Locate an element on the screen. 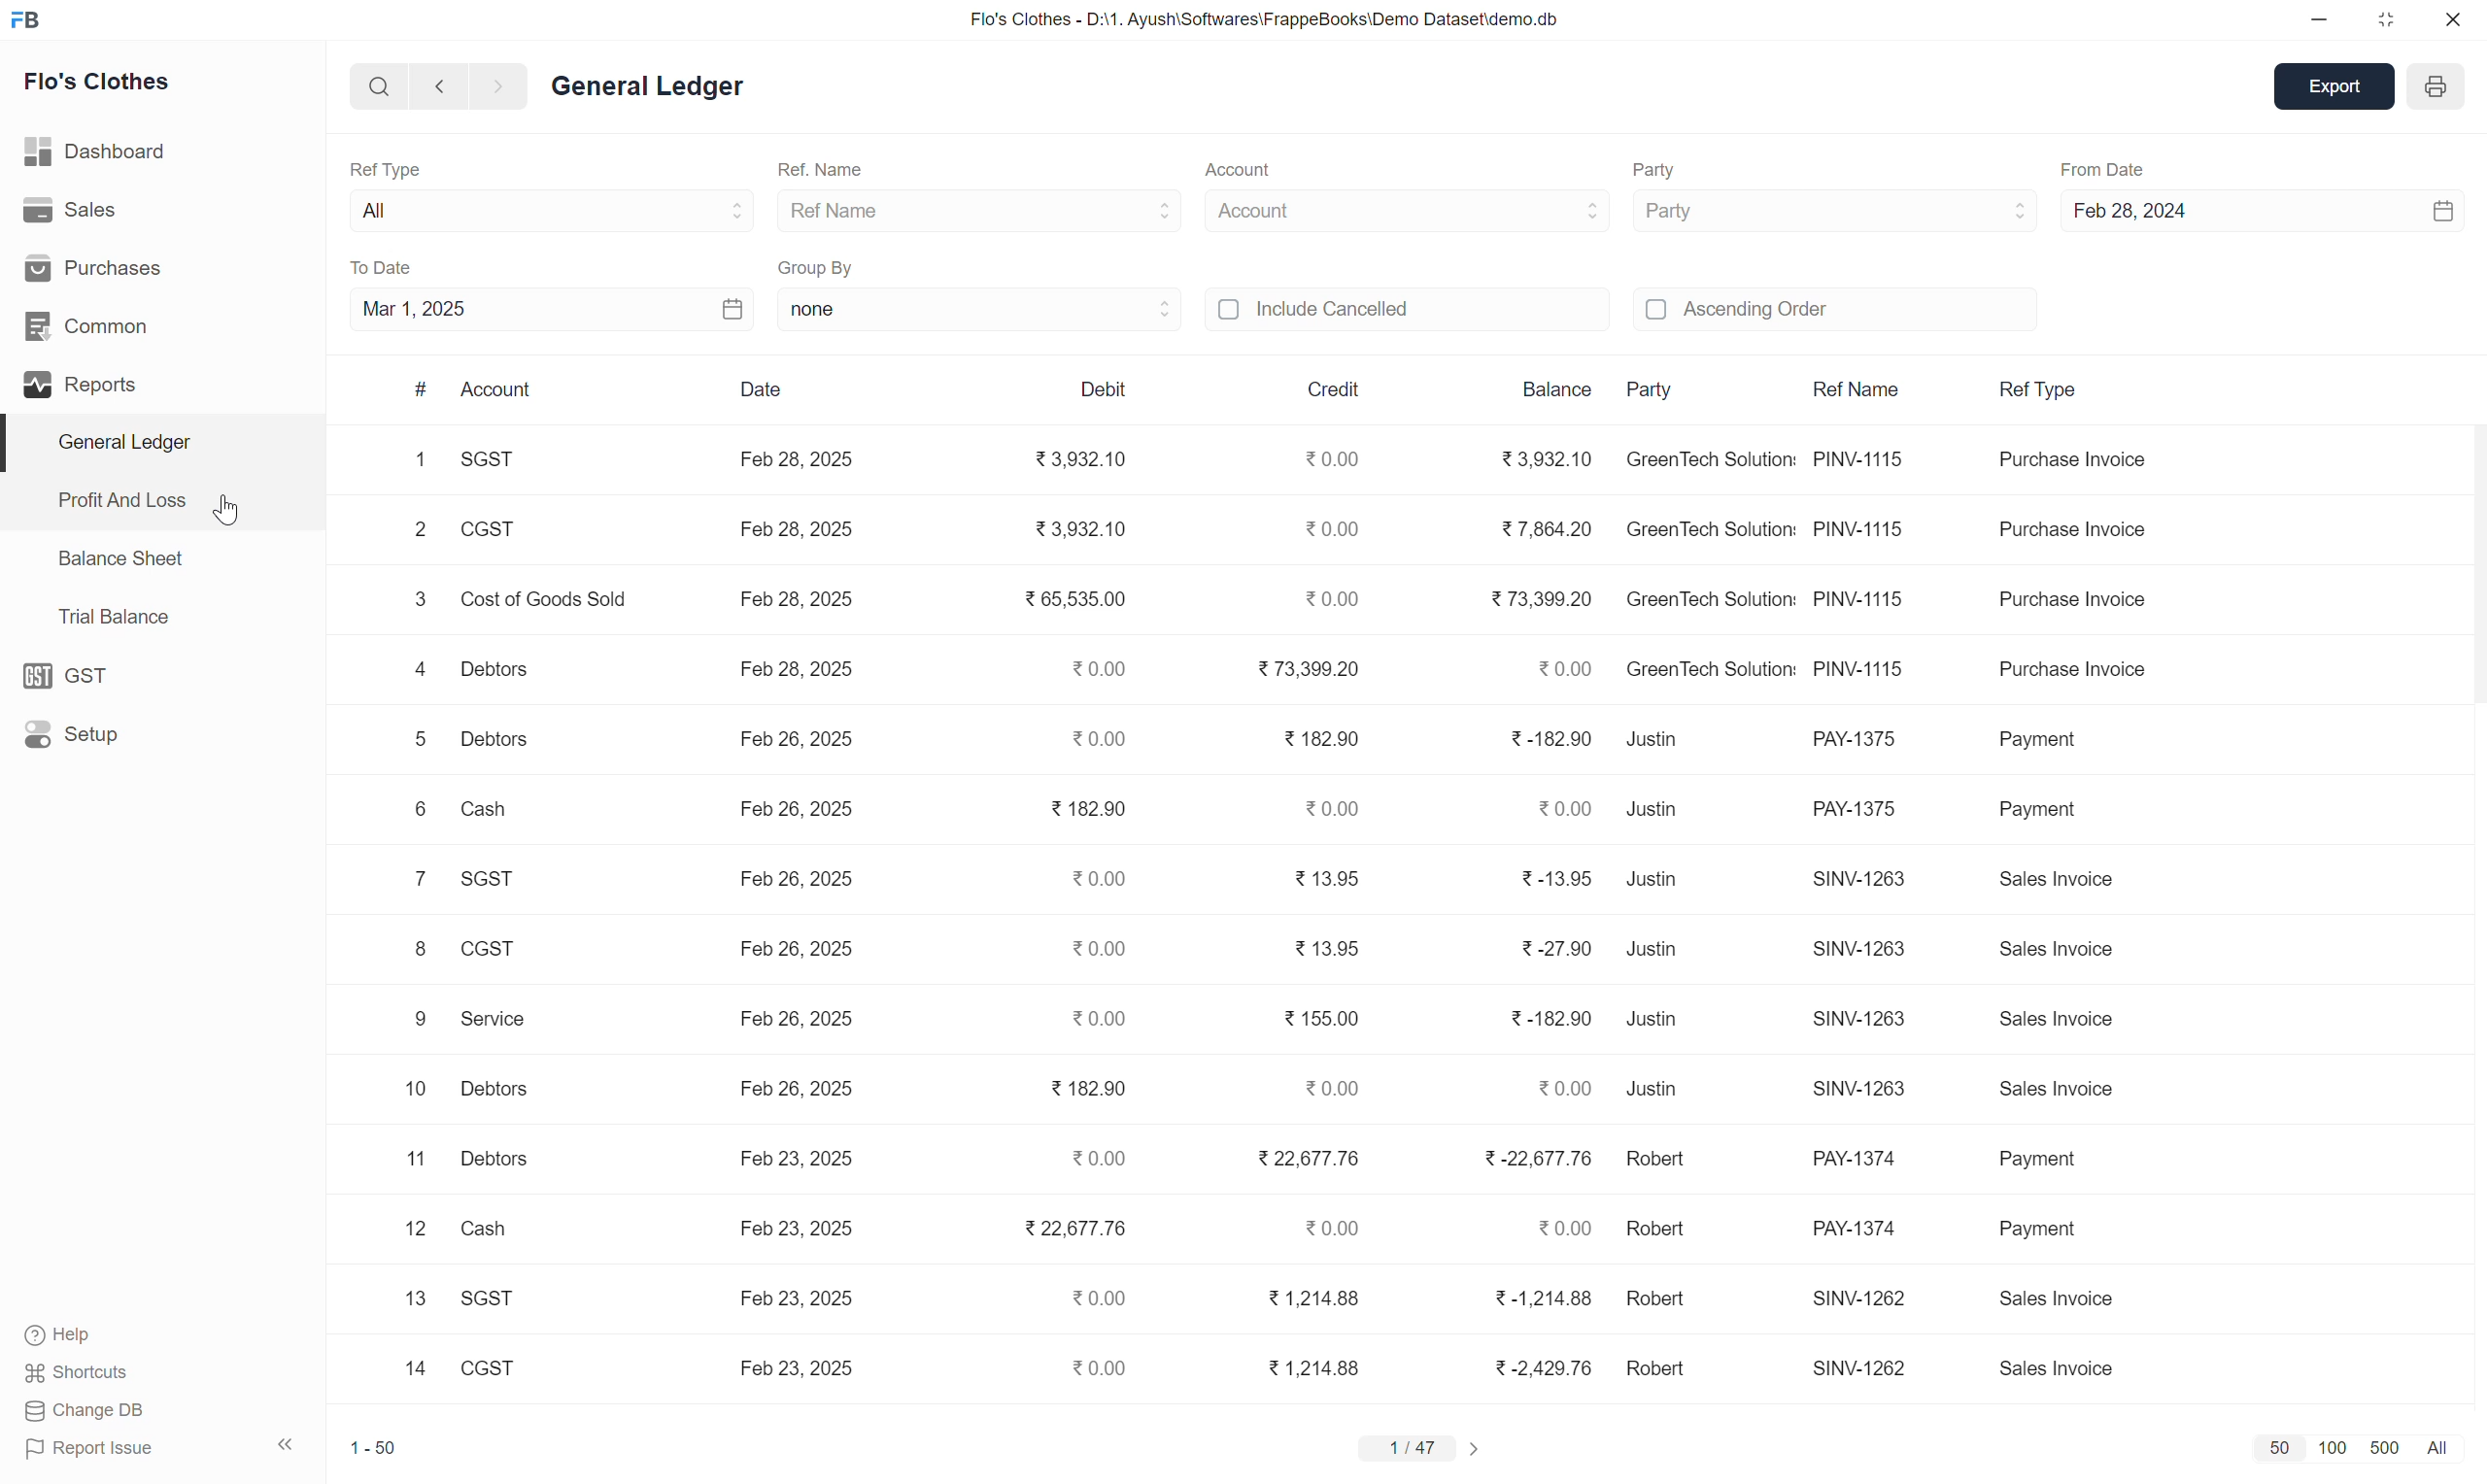  GST is located at coordinates (84, 672).